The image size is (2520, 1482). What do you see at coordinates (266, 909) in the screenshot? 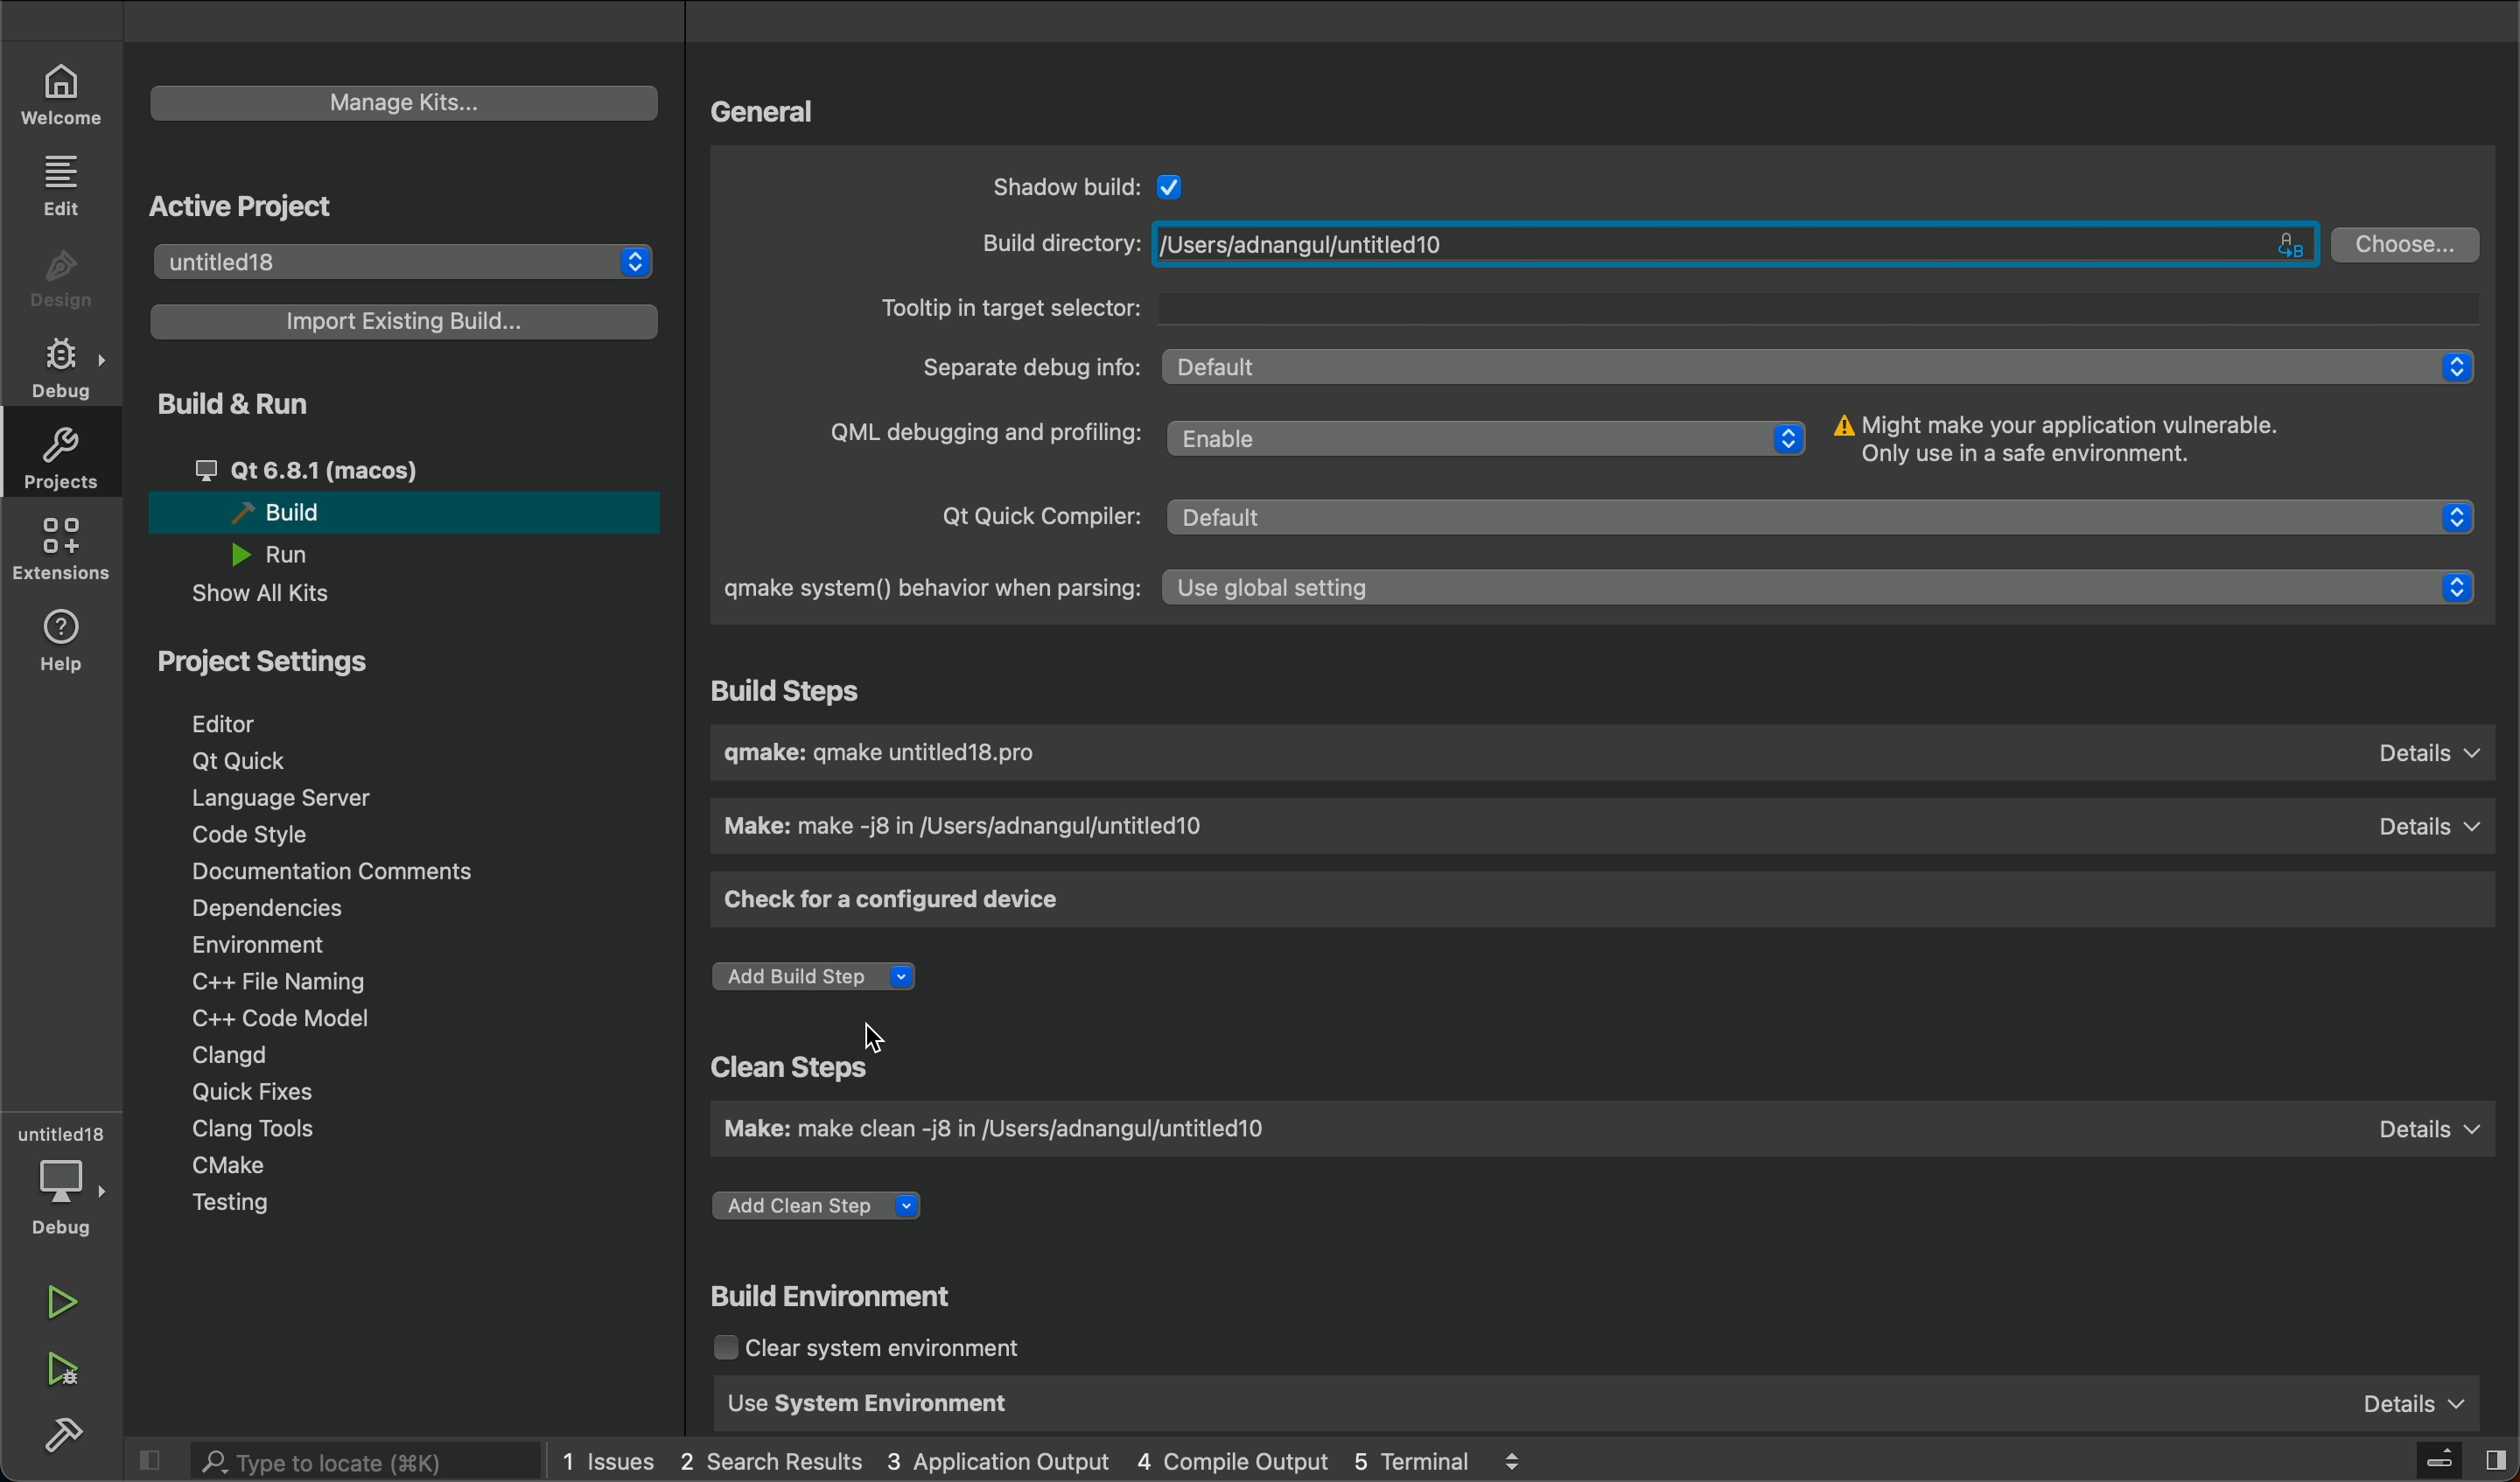
I see `Dependencies` at bounding box center [266, 909].